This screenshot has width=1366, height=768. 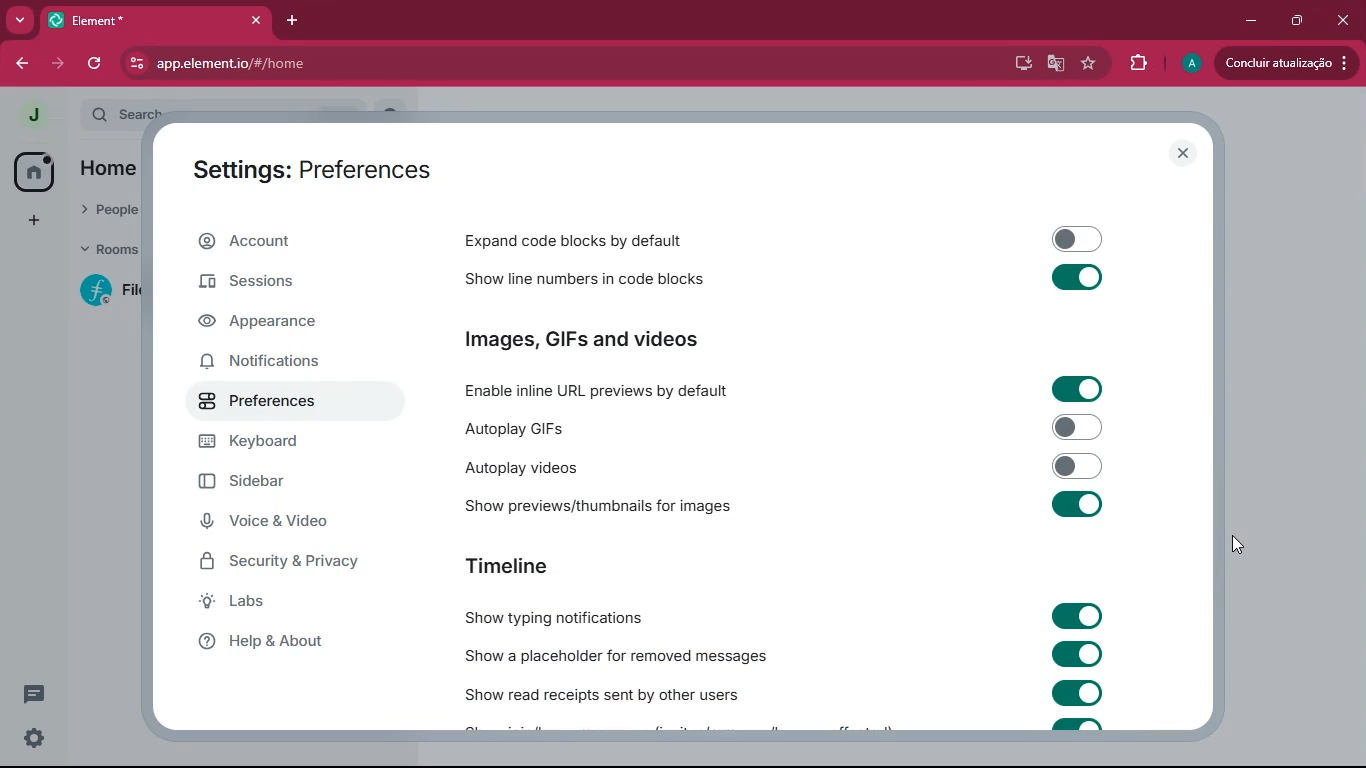 I want to click on account, so click(x=300, y=239).